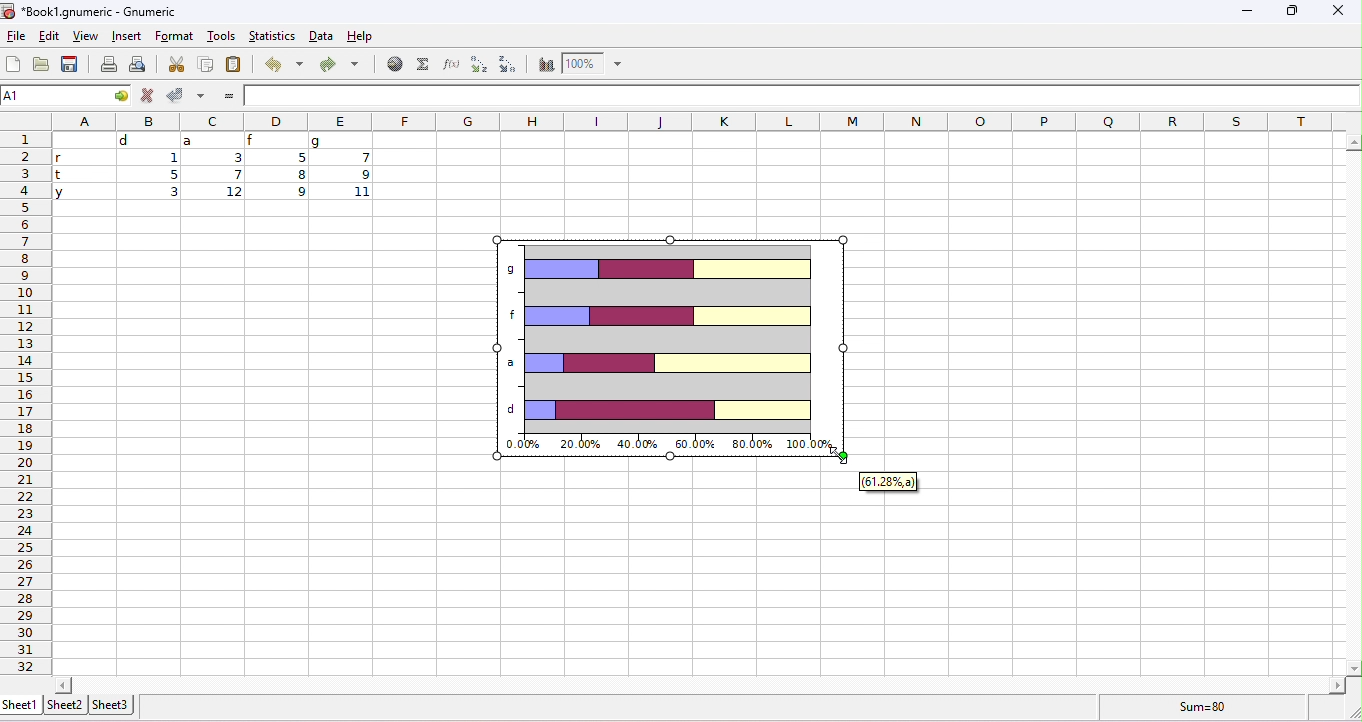  Describe the element at coordinates (113, 704) in the screenshot. I see `sheet3` at that location.